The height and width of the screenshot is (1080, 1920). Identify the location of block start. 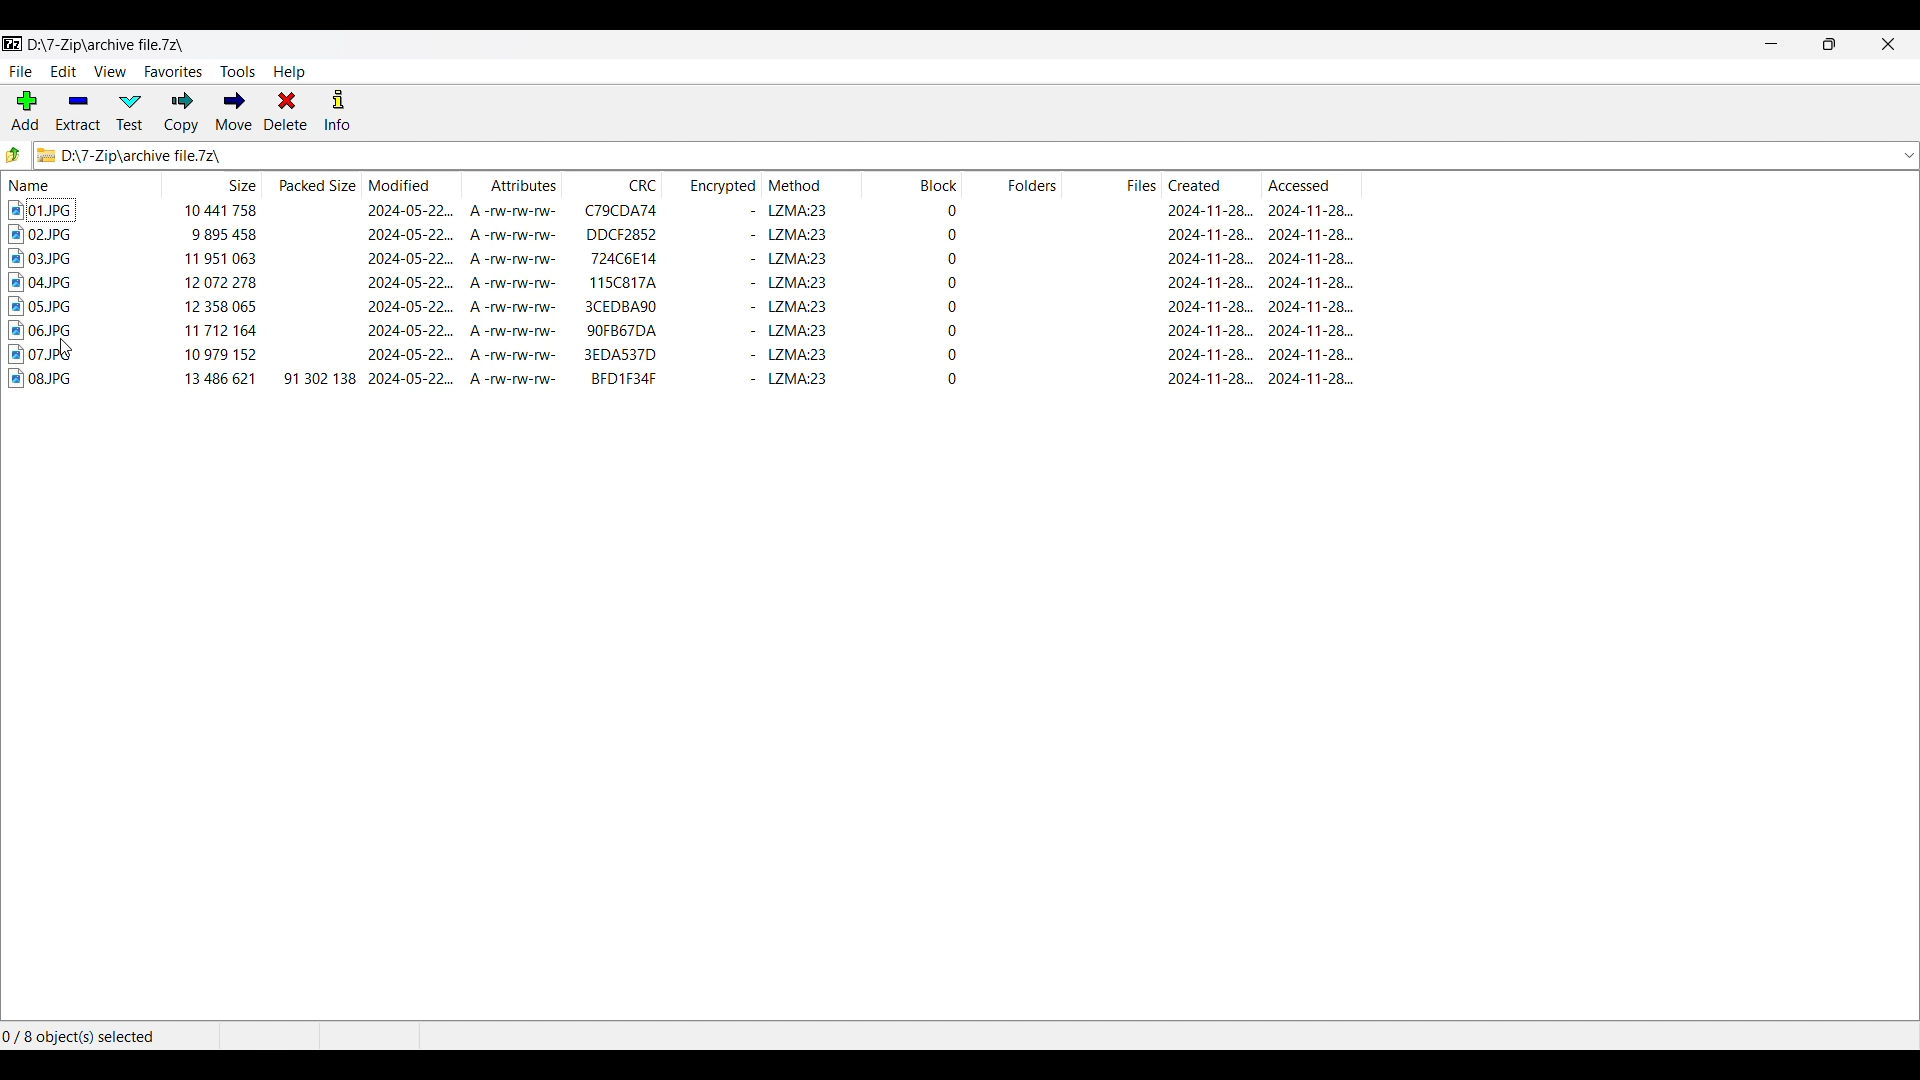
(946, 305).